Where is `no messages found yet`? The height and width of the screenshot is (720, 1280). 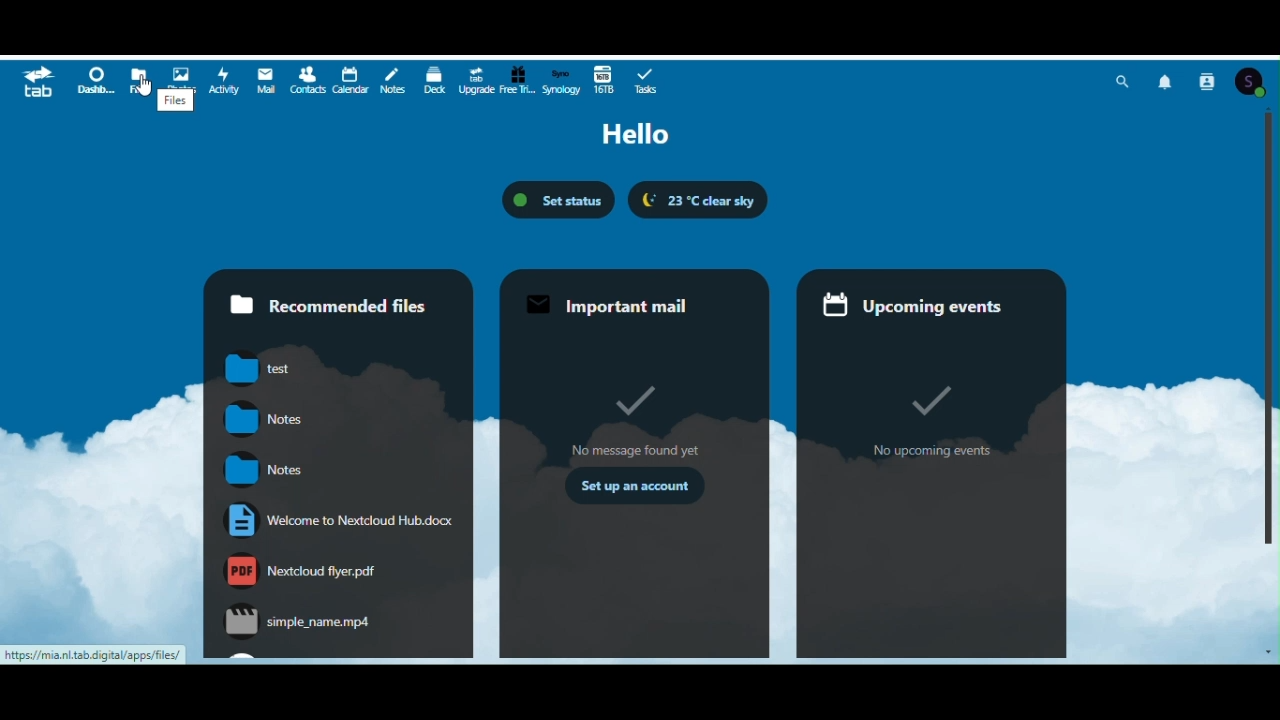 no messages found yet is located at coordinates (630, 450).